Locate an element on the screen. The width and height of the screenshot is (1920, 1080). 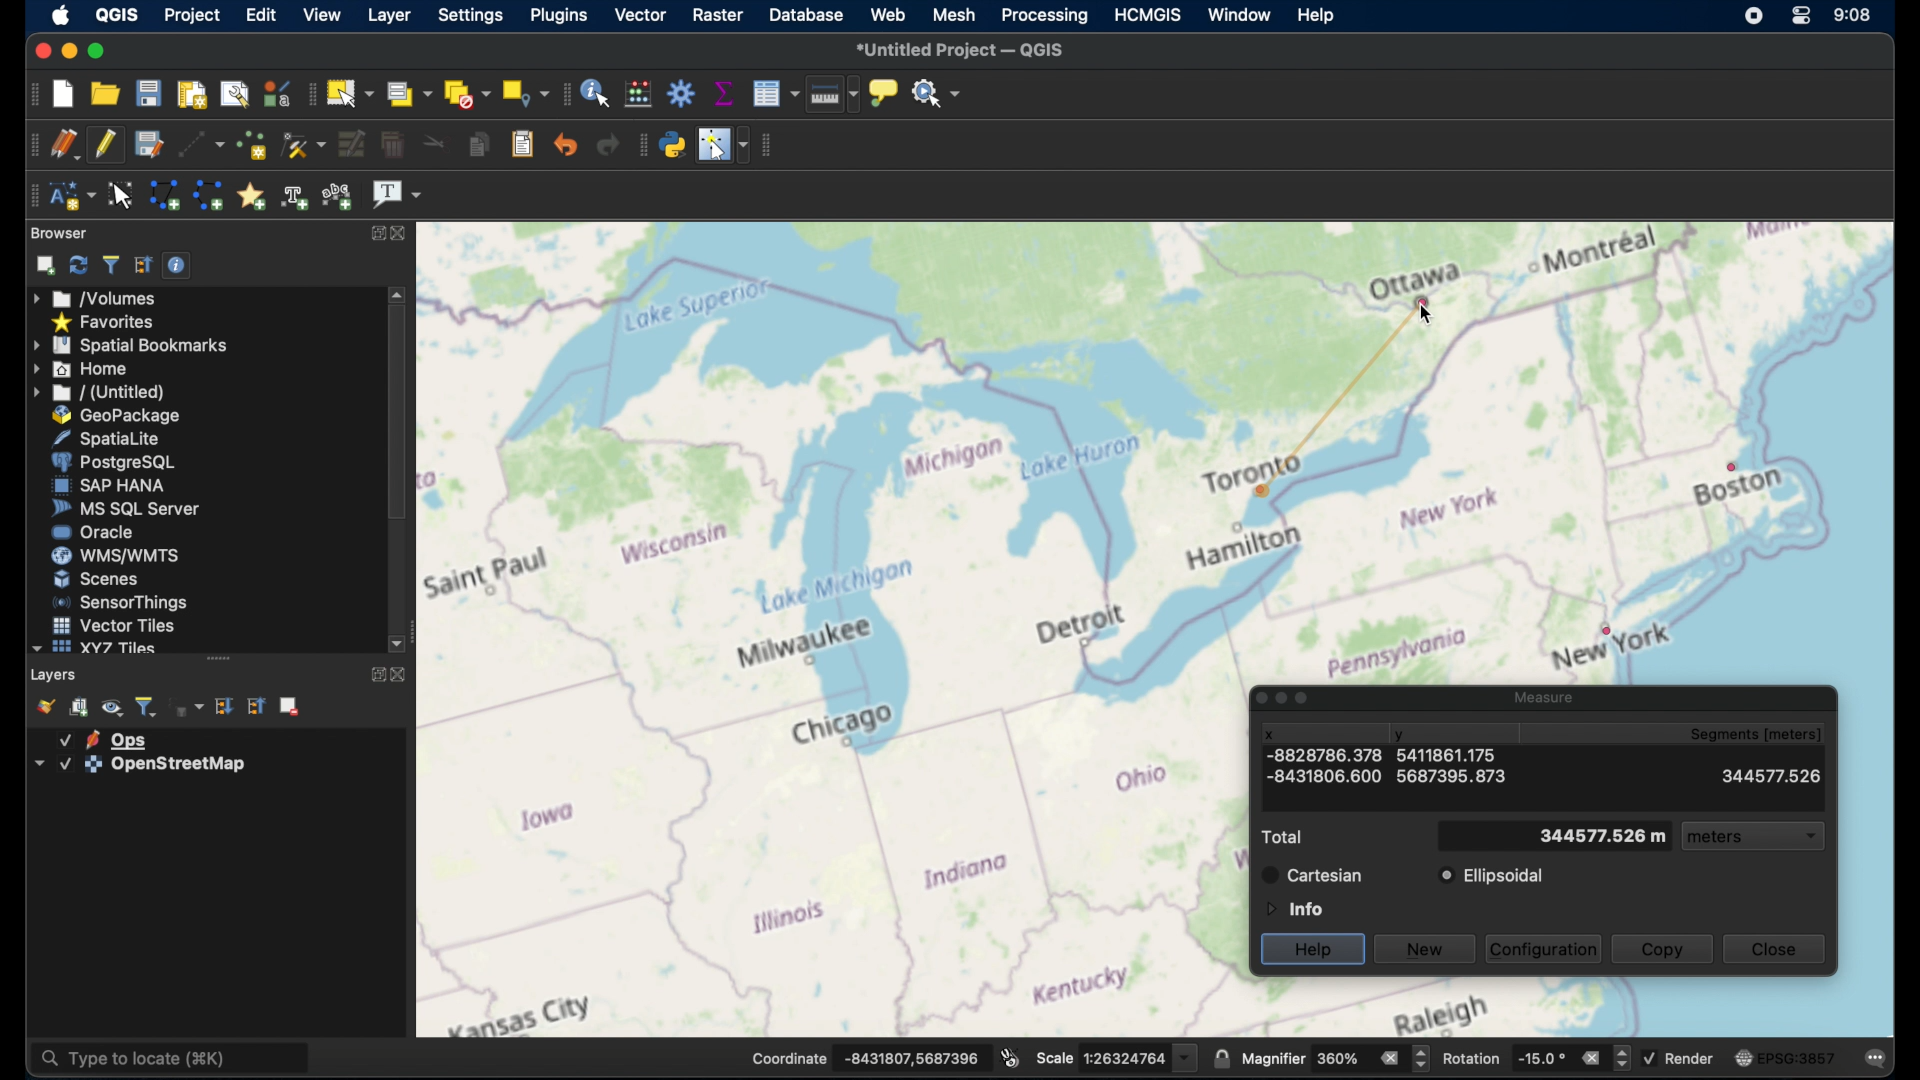
project is located at coordinates (193, 14).